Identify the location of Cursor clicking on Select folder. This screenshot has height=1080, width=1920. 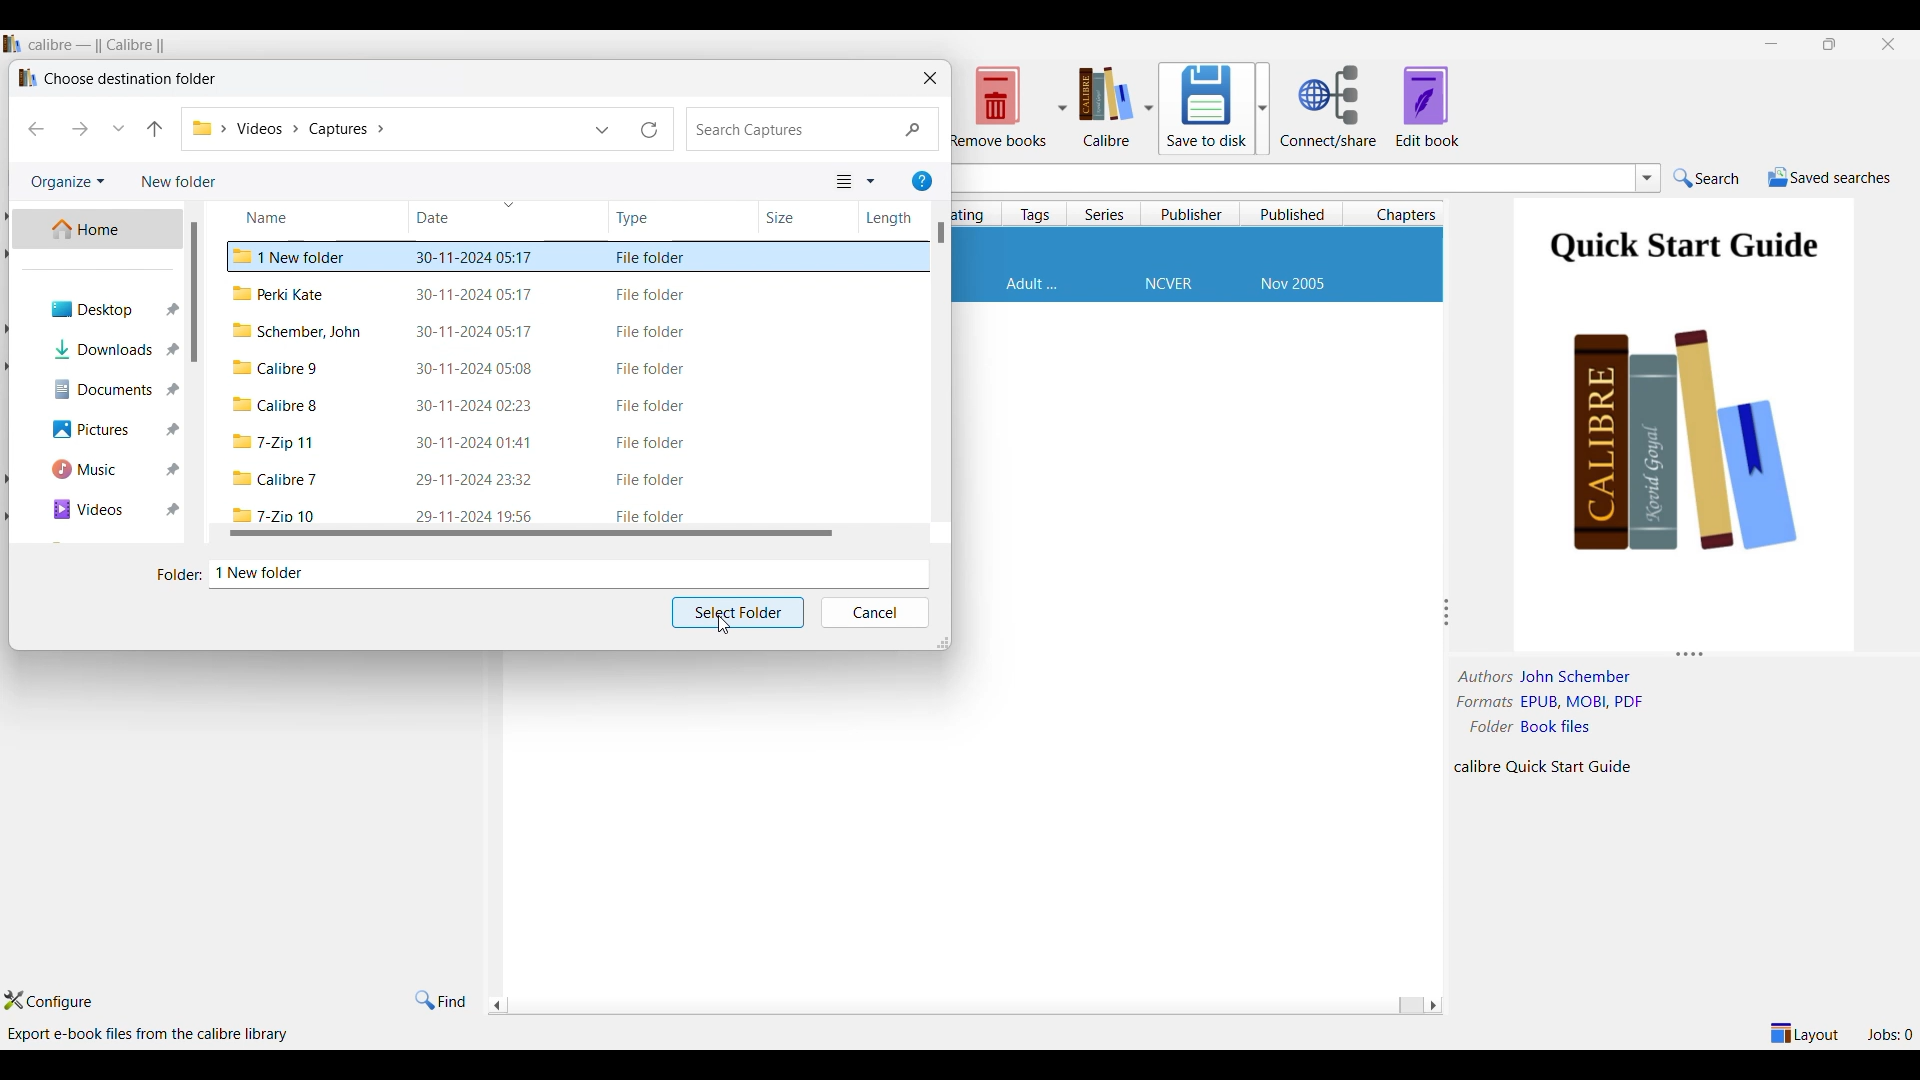
(724, 624).